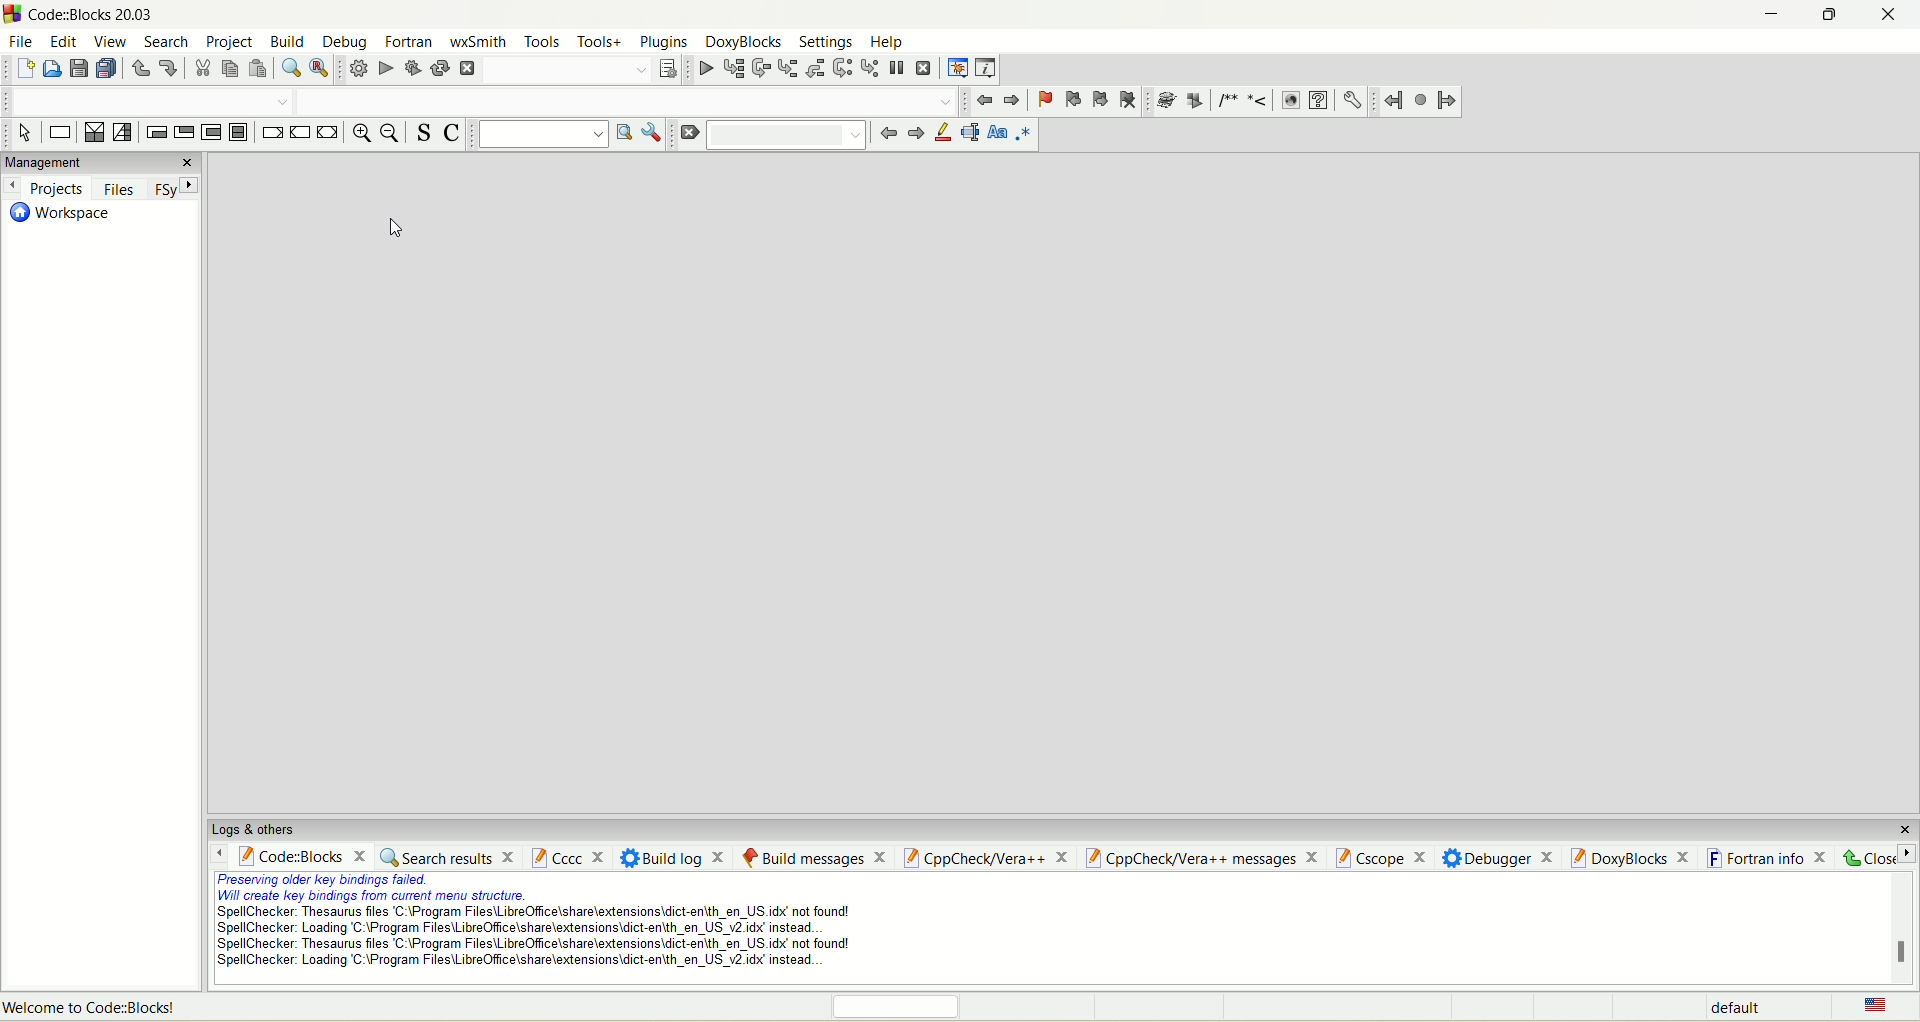  I want to click on build log, so click(674, 857).